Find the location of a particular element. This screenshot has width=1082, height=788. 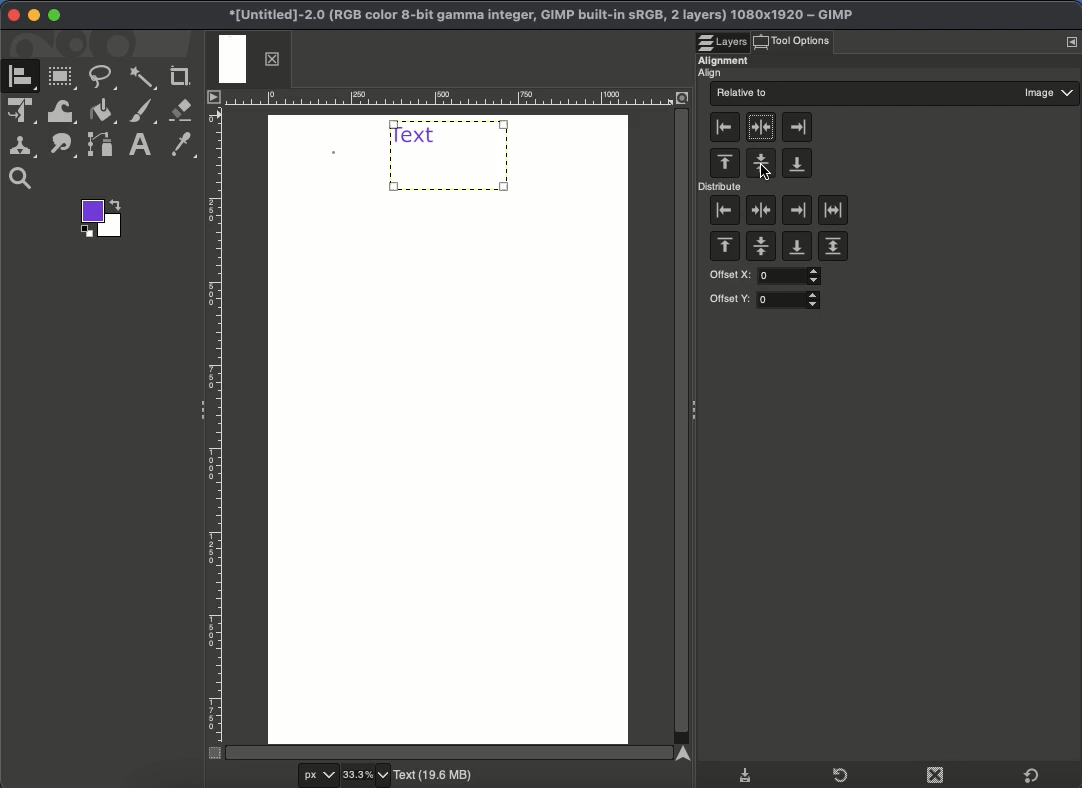

Distribute vertical centers is located at coordinates (762, 249).